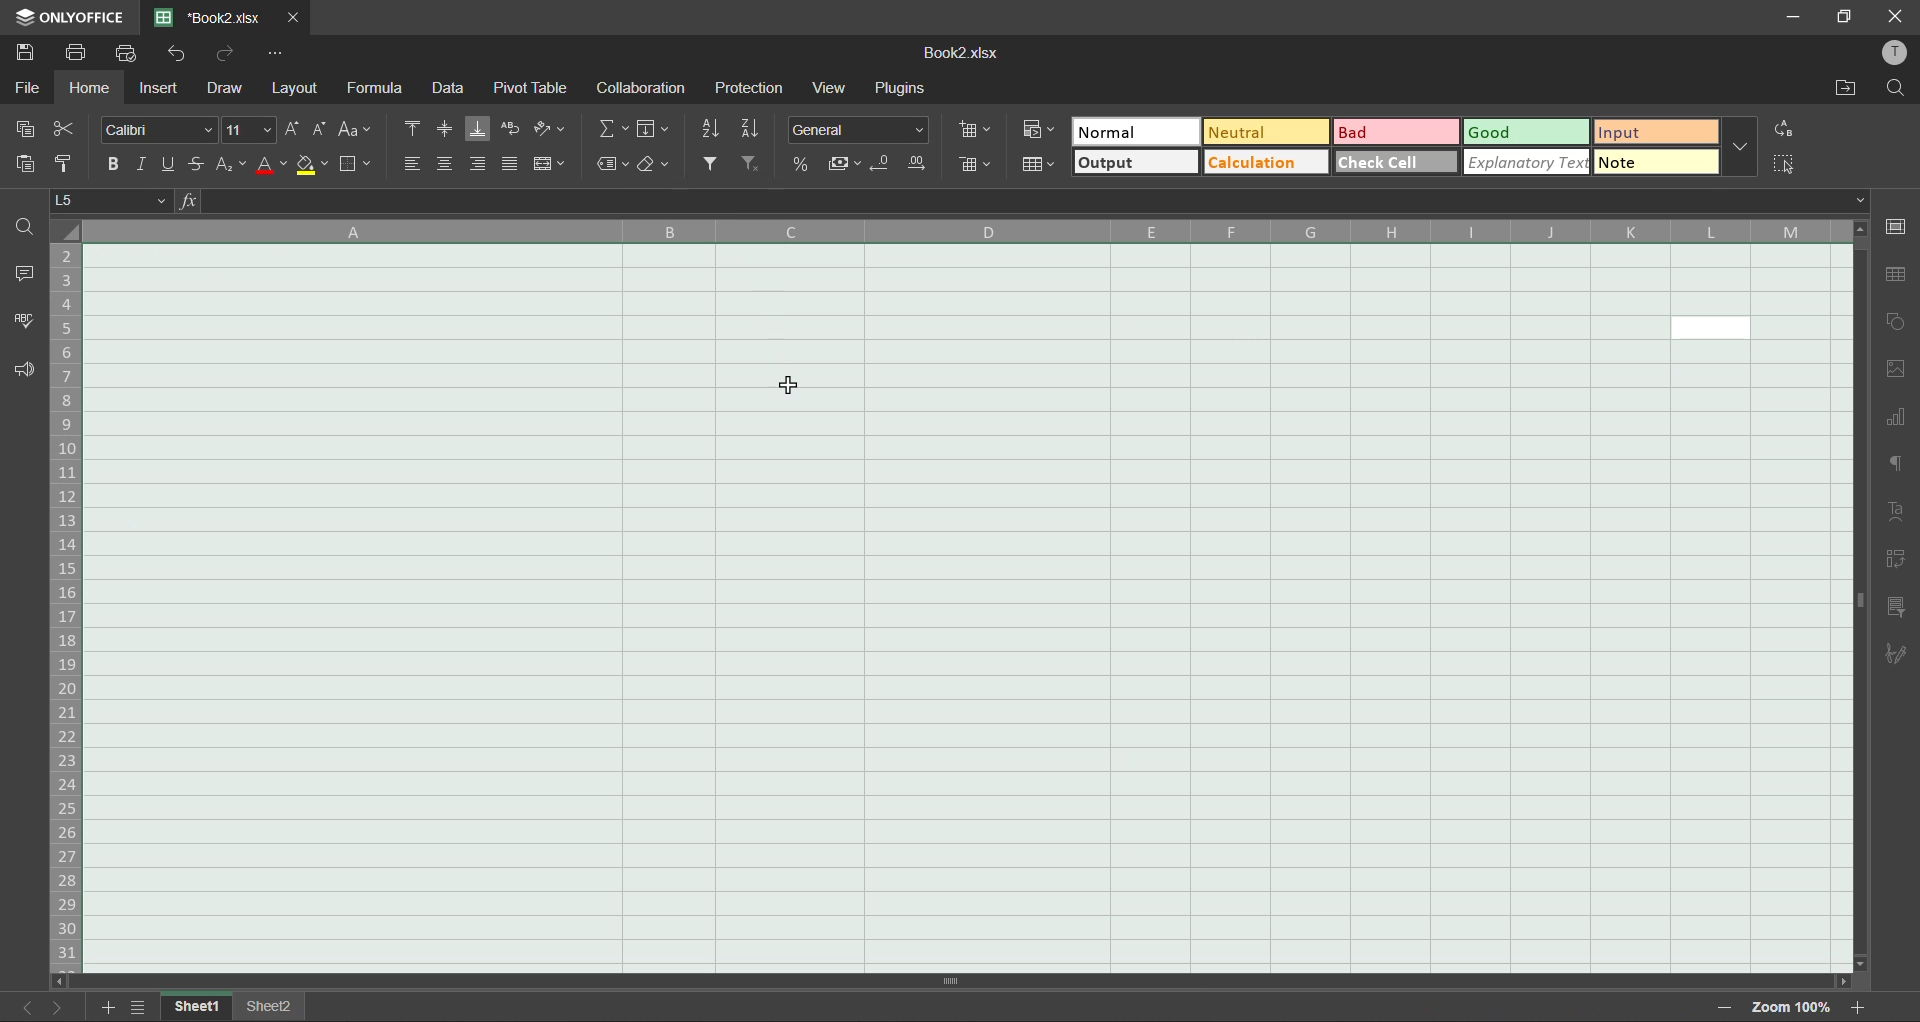 This screenshot has width=1920, height=1022. What do you see at coordinates (131, 53) in the screenshot?
I see `quick print` at bounding box center [131, 53].